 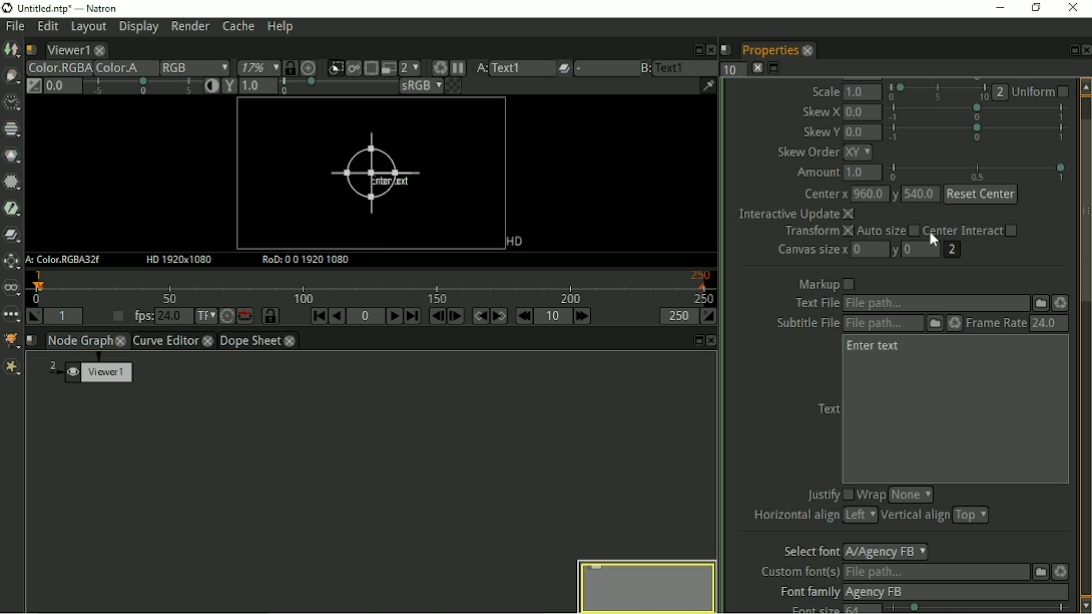 What do you see at coordinates (356, 66) in the screenshot?
I see `Render the image` at bounding box center [356, 66].